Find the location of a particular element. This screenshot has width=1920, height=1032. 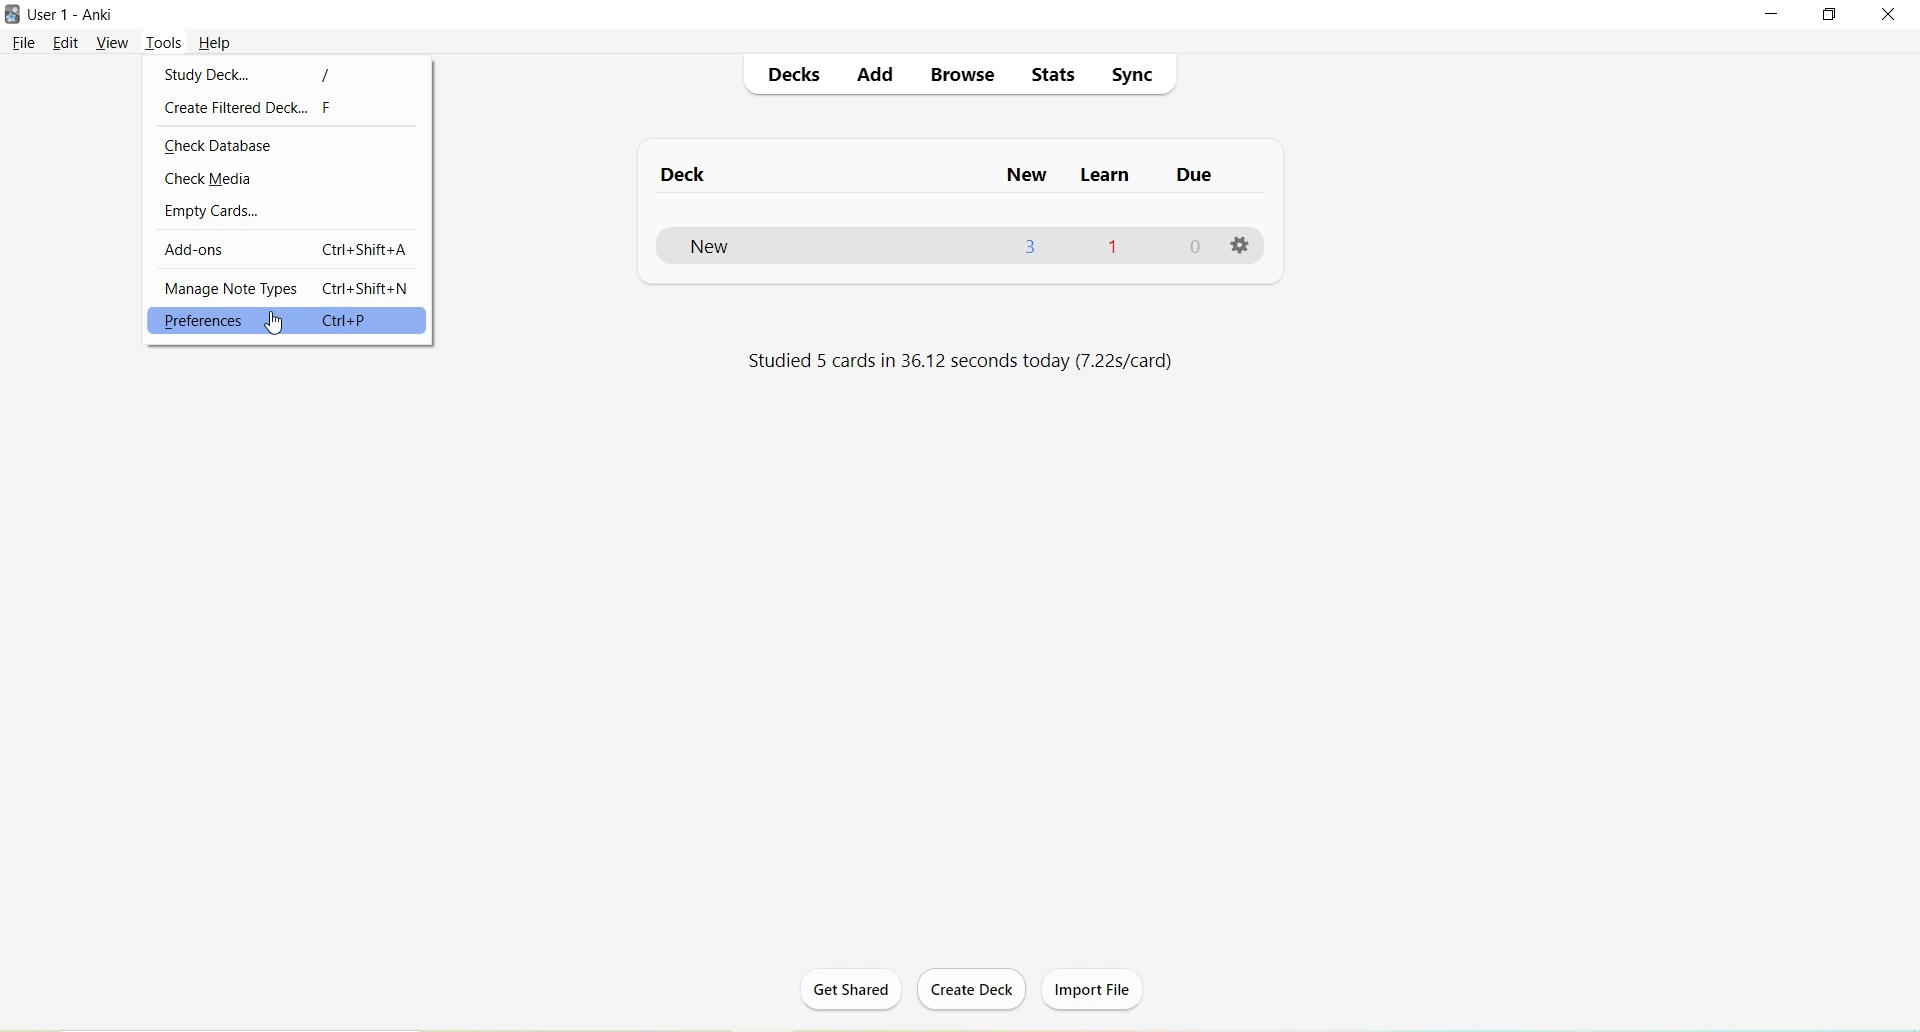

Decks is located at coordinates (795, 77).